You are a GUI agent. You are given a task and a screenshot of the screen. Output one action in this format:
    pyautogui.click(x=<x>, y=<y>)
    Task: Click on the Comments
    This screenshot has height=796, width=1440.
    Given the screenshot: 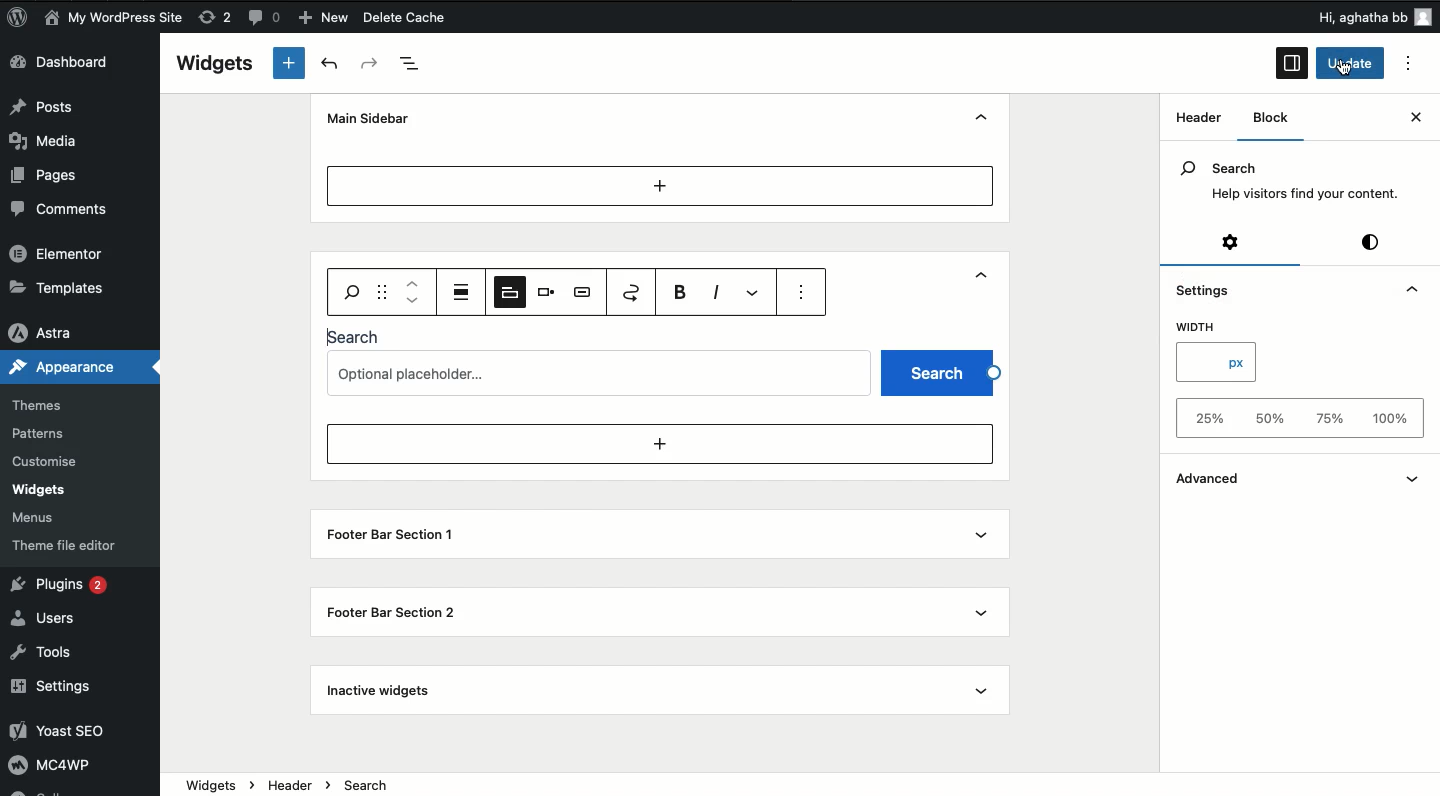 What is the action you would take?
    pyautogui.click(x=63, y=209)
    